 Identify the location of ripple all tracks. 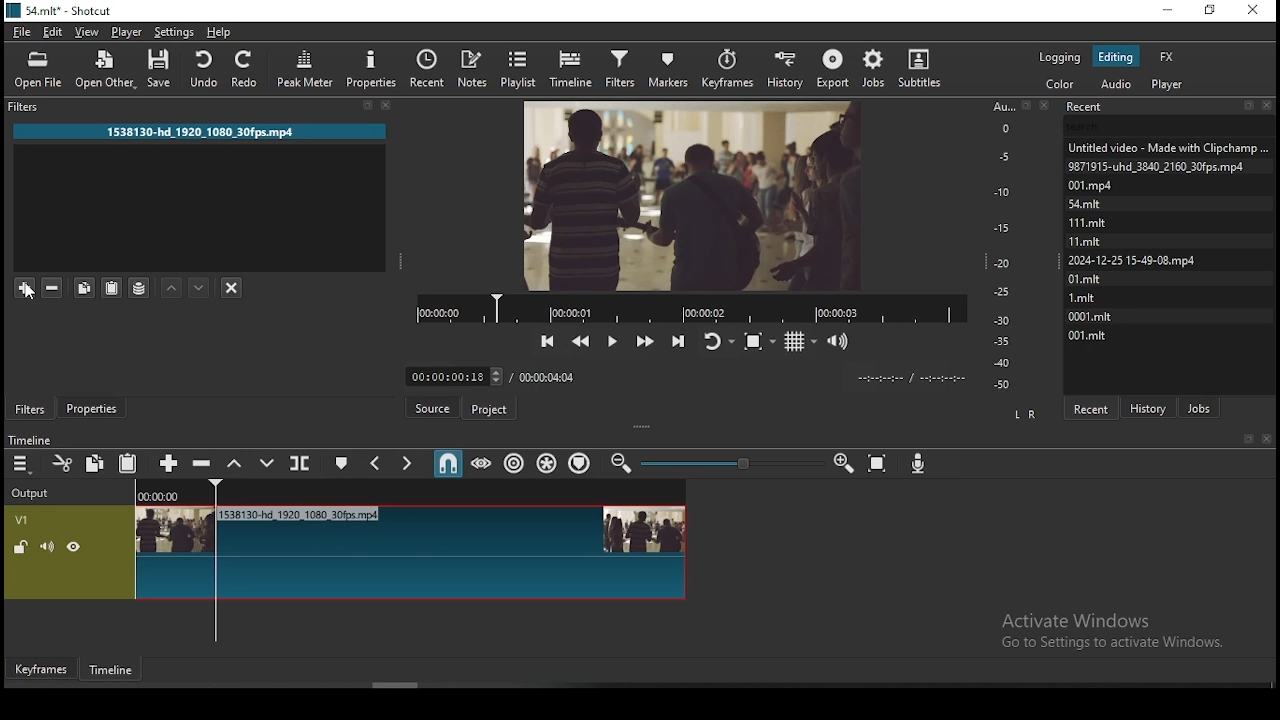
(543, 463).